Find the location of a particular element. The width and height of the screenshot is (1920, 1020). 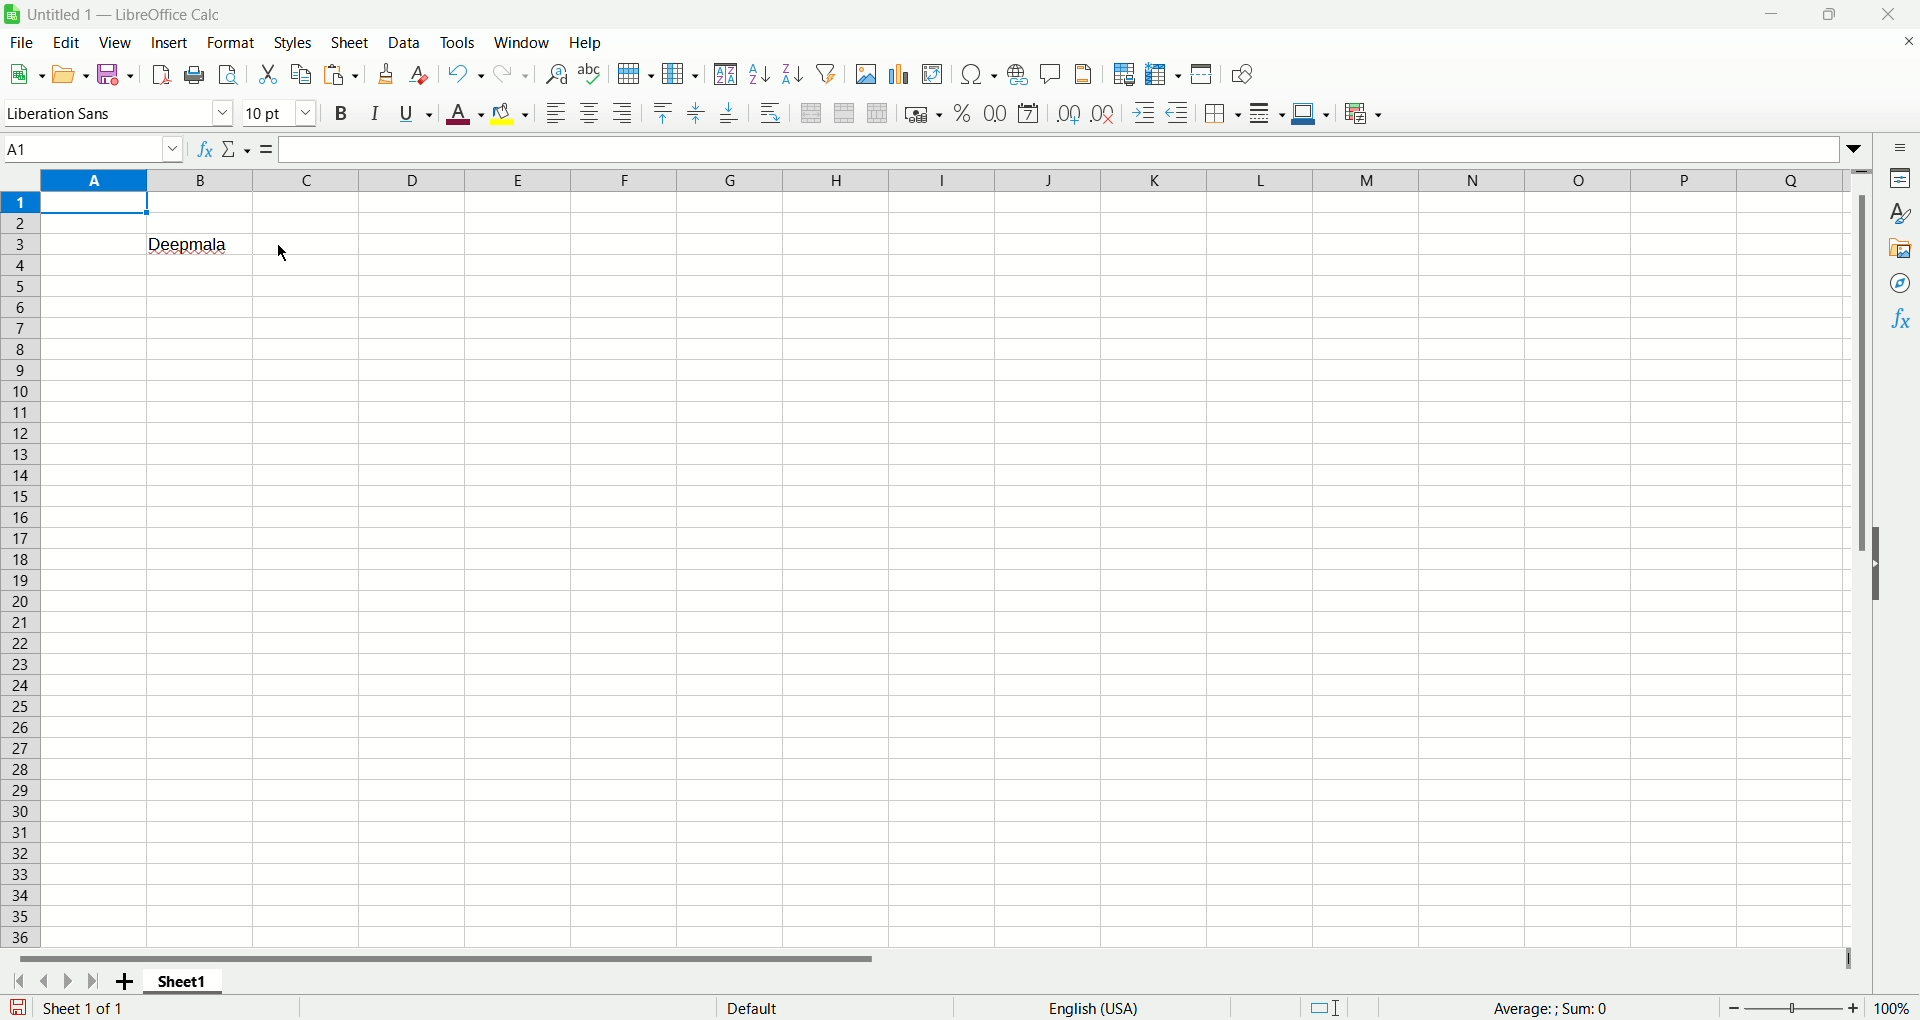

Find and replace is located at coordinates (557, 74).